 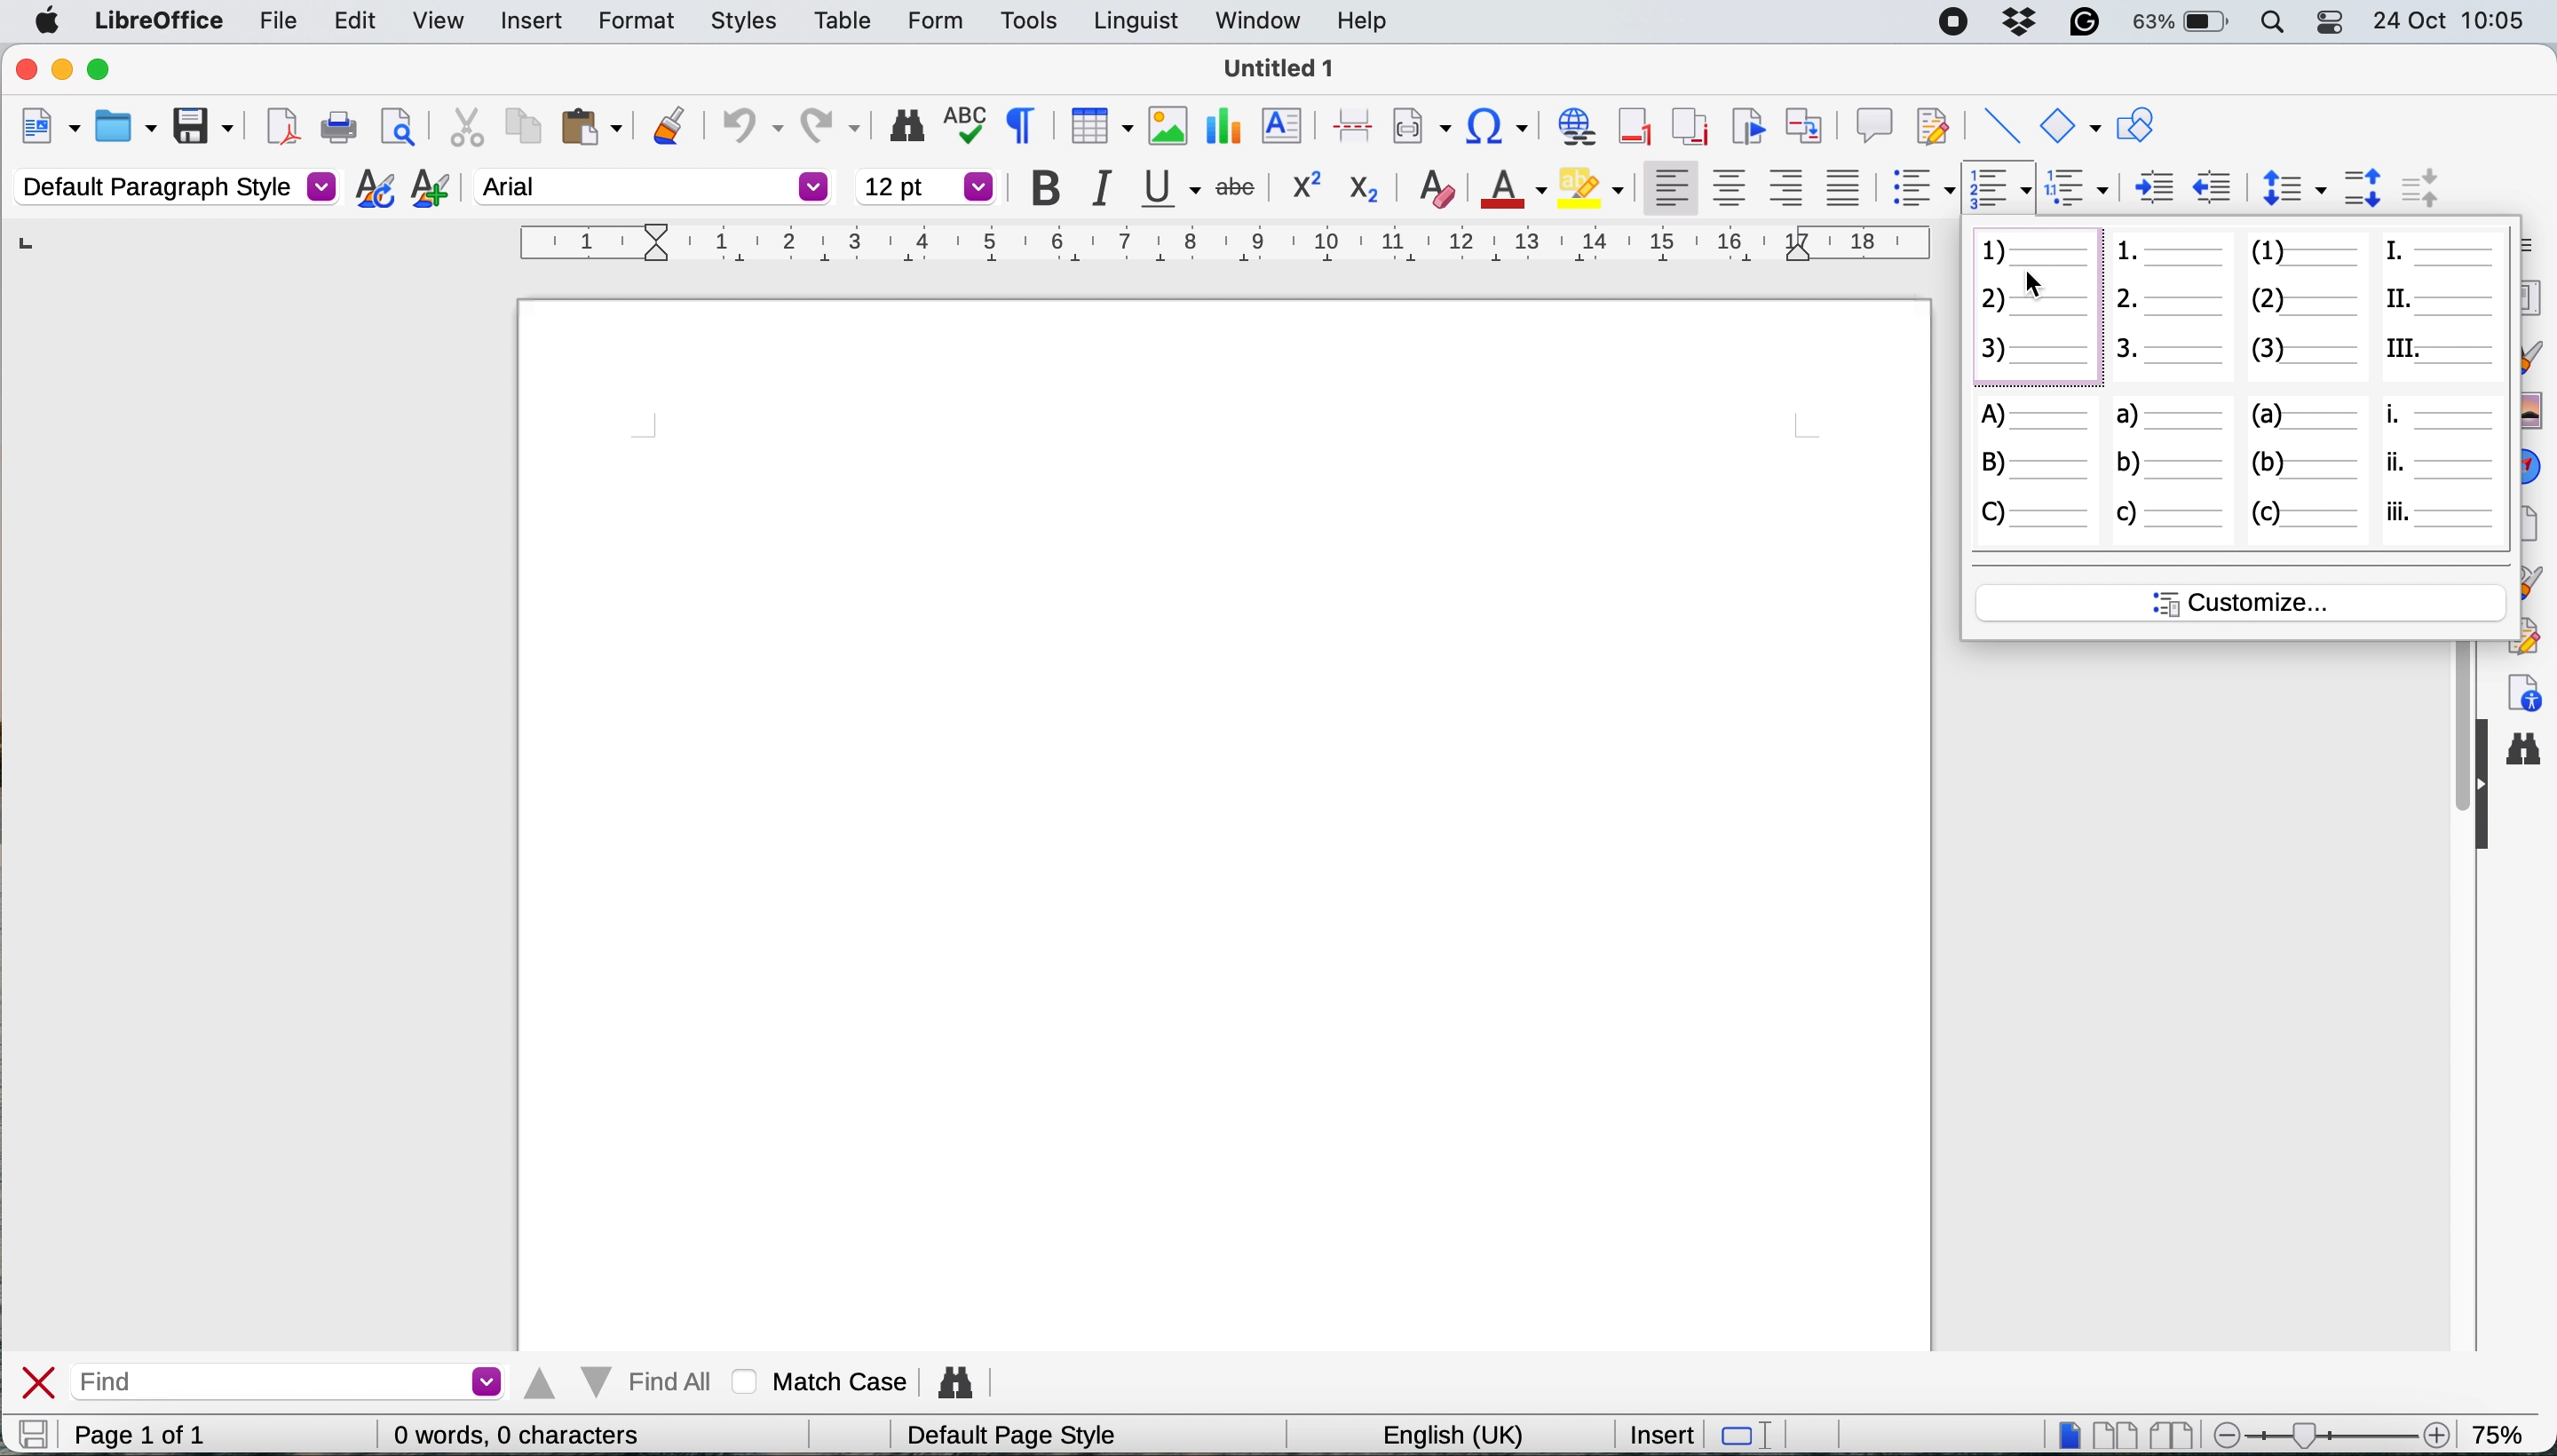 I want to click on customise, so click(x=2244, y=602).